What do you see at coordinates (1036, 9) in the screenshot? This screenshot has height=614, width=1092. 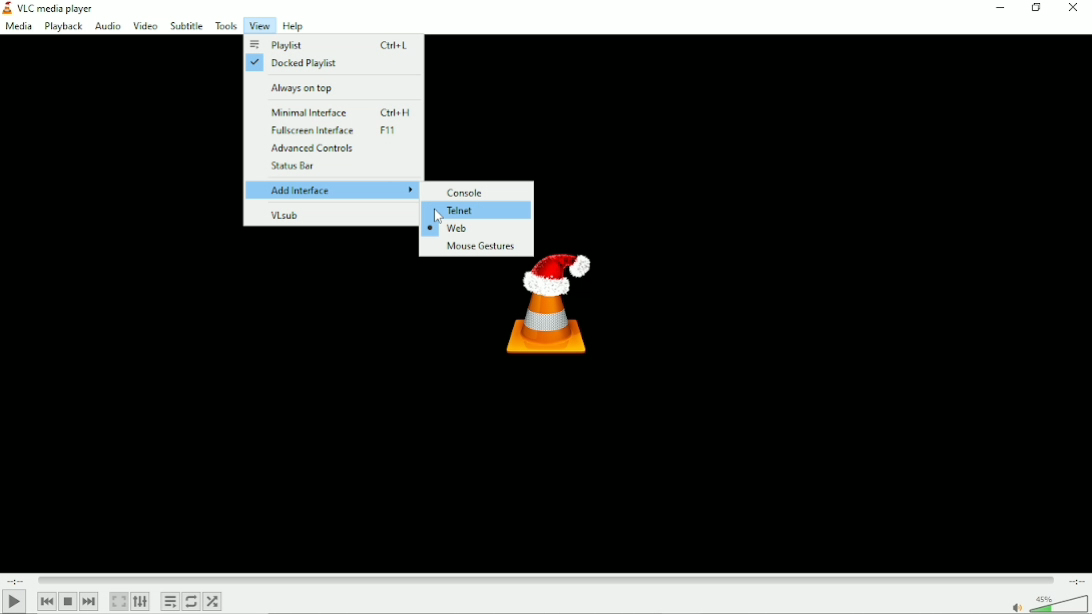 I see `restore down` at bounding box center [1036, 9].